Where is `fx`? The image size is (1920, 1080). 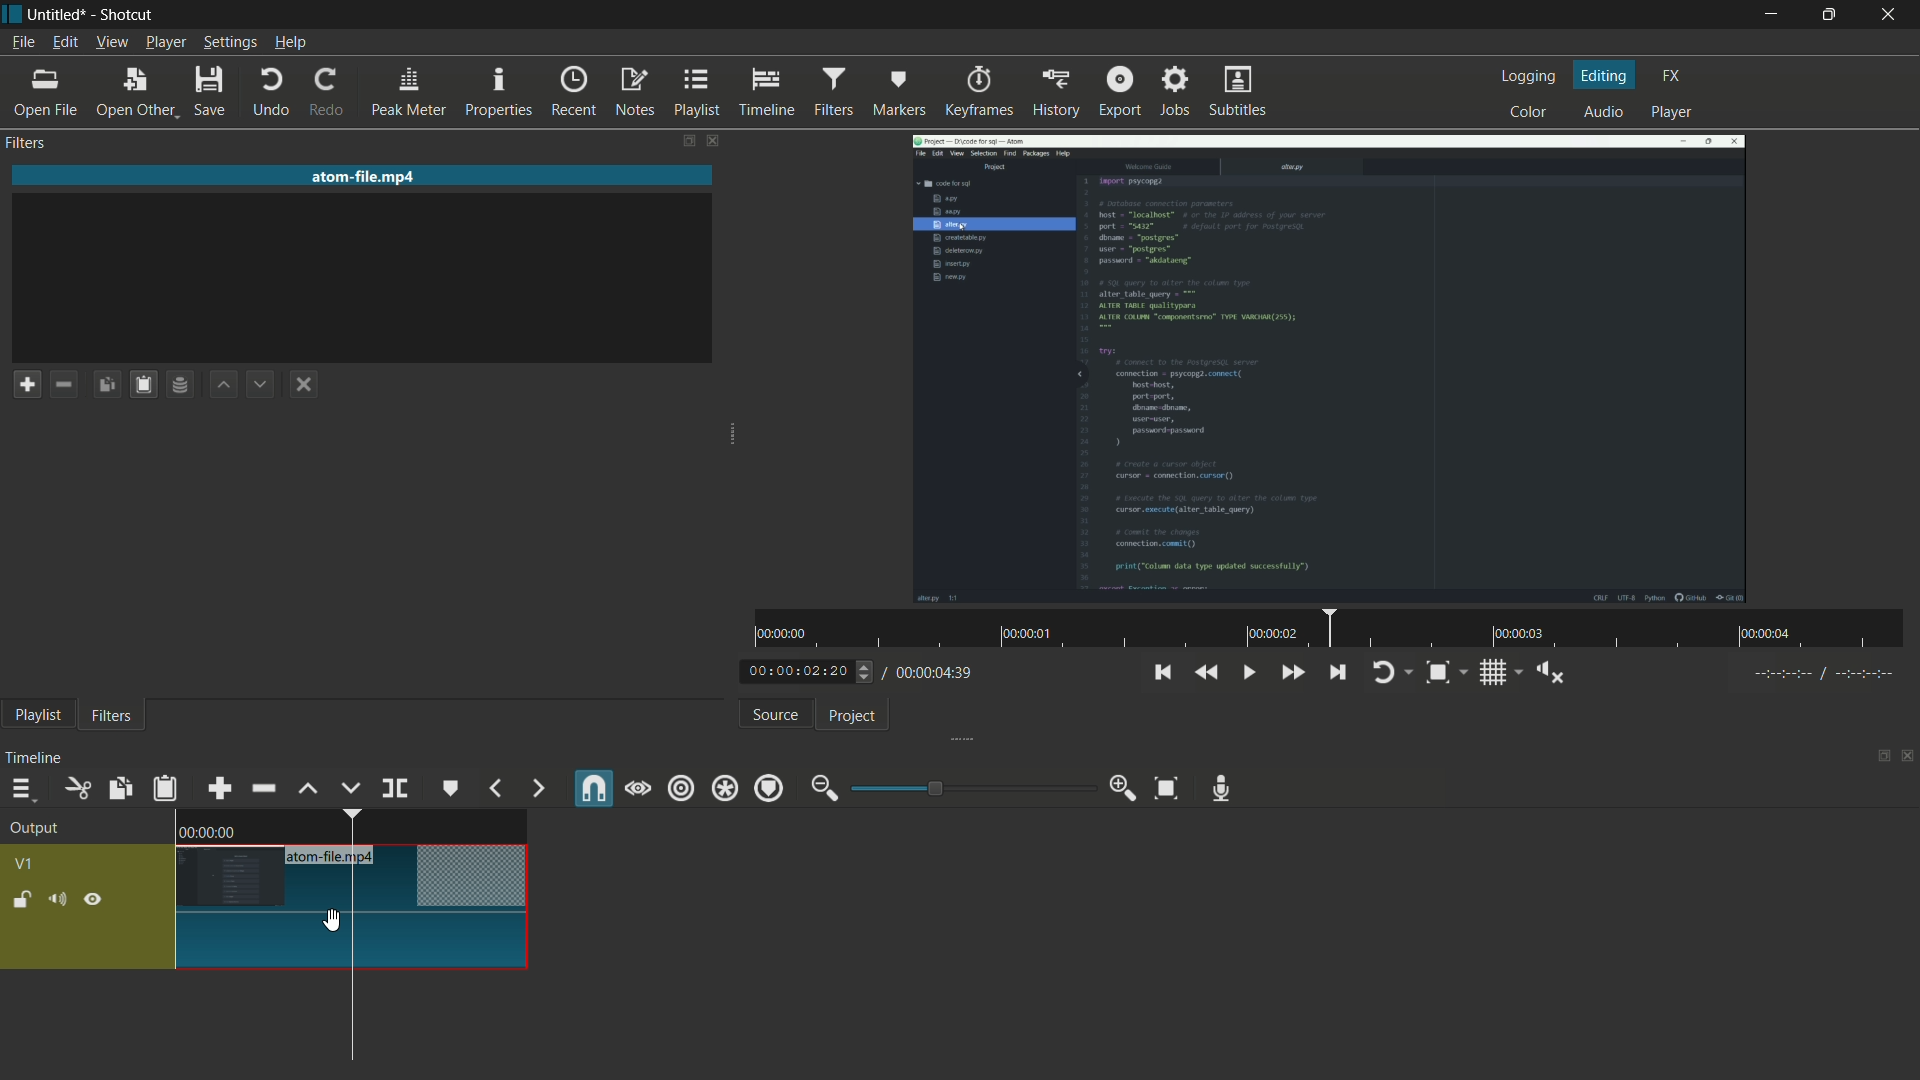 fx is located at coordinates (1671, 76).